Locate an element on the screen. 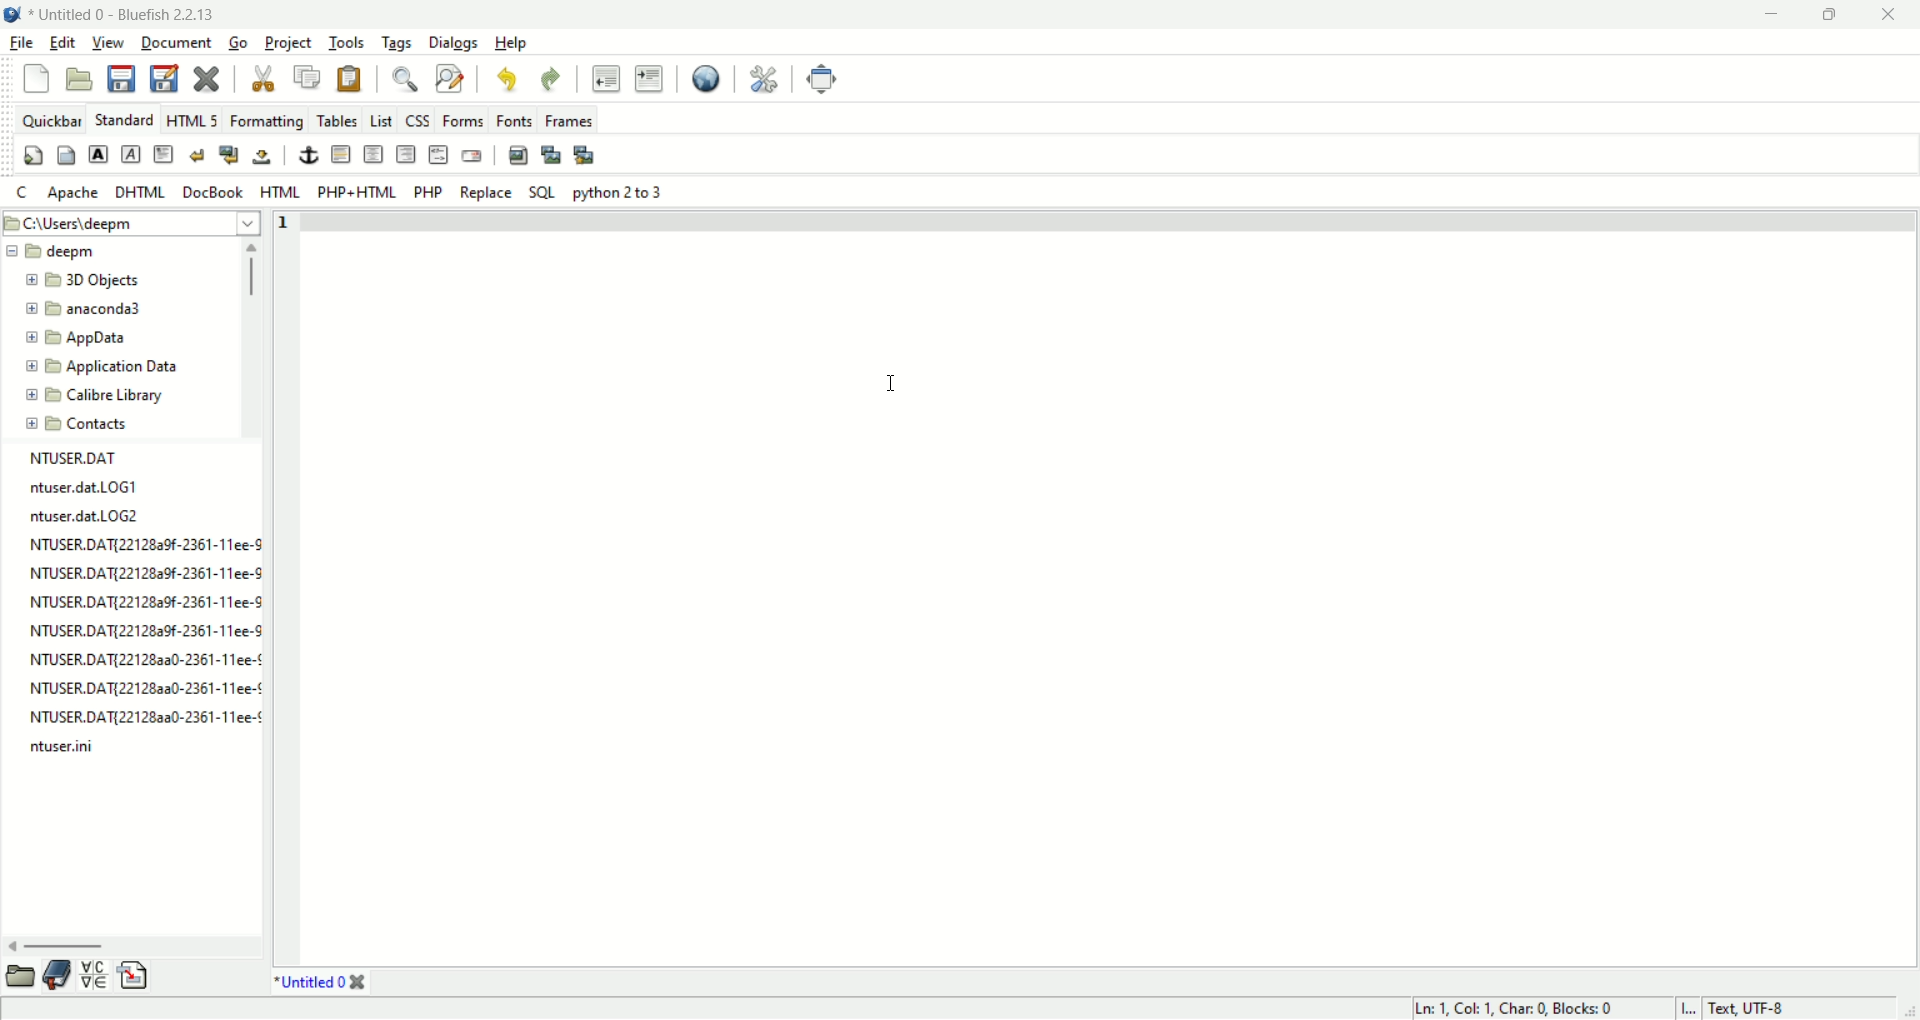  unindent is located at coordinates (607, 77).